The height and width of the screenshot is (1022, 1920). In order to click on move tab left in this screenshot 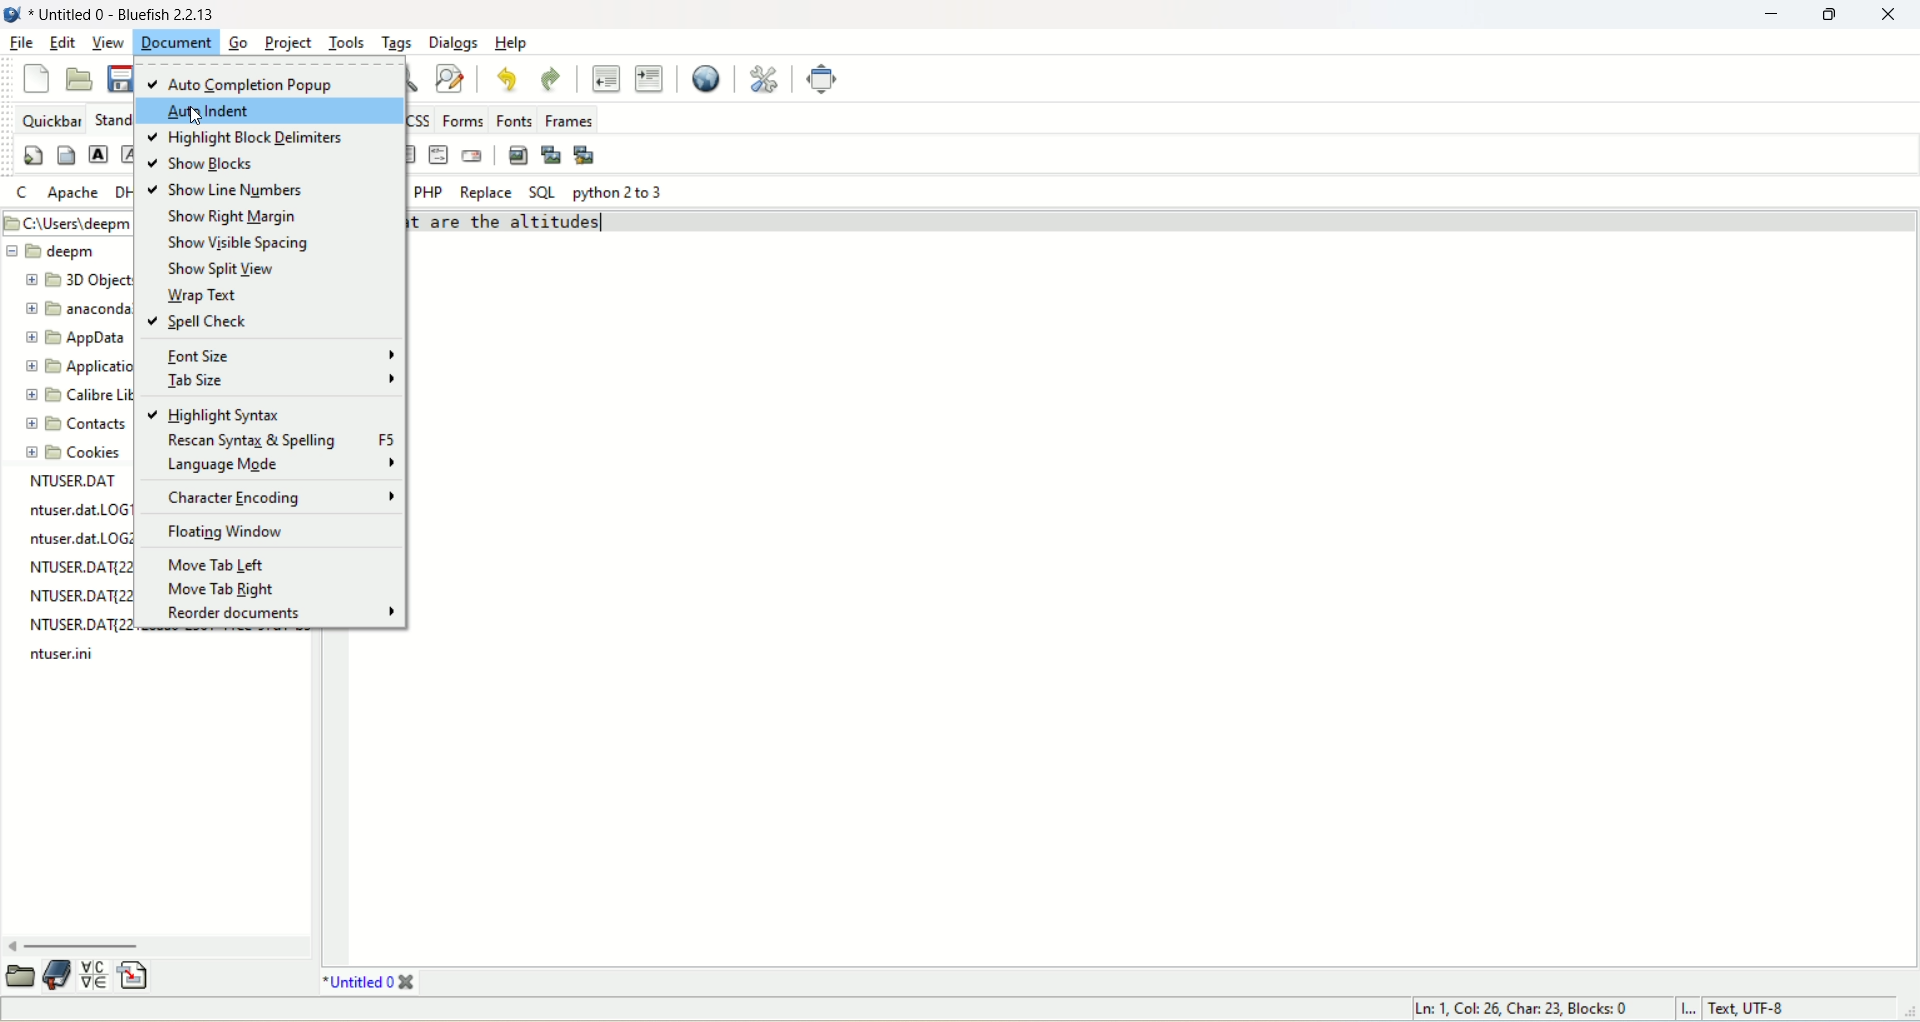, I will do `click(218, 566)`.